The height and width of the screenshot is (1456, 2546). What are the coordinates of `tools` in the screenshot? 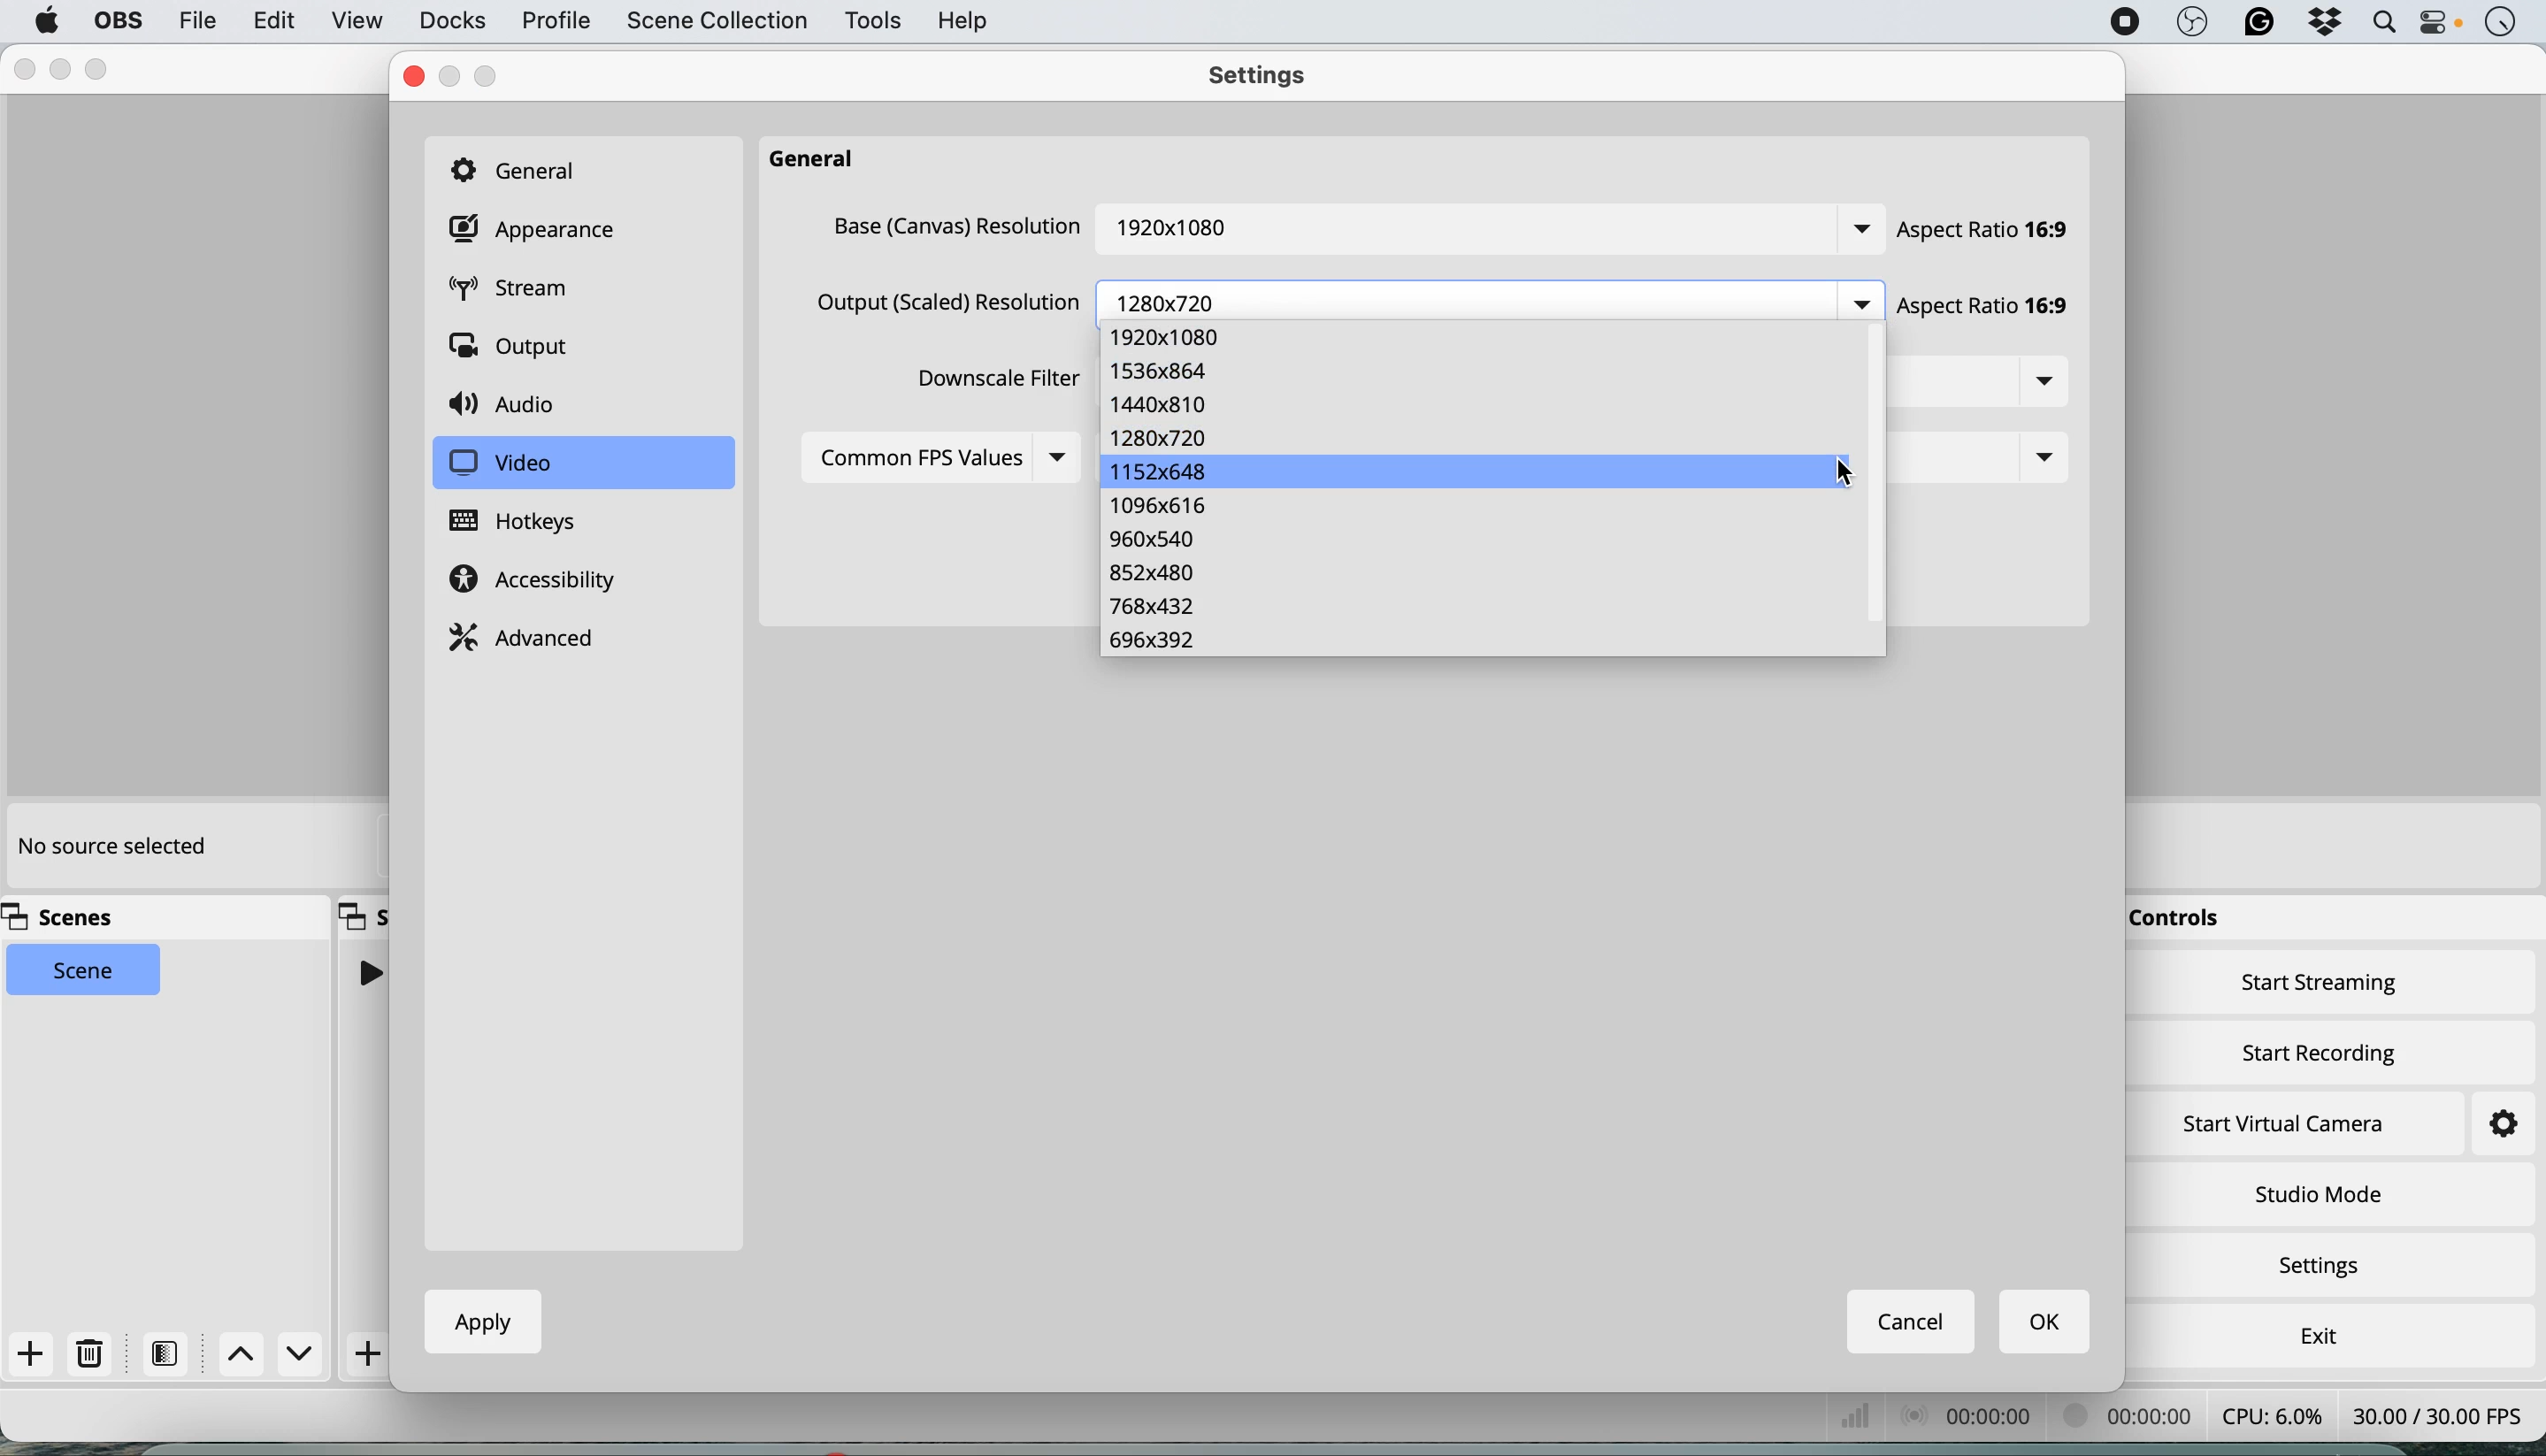 It's located at (871, 22).